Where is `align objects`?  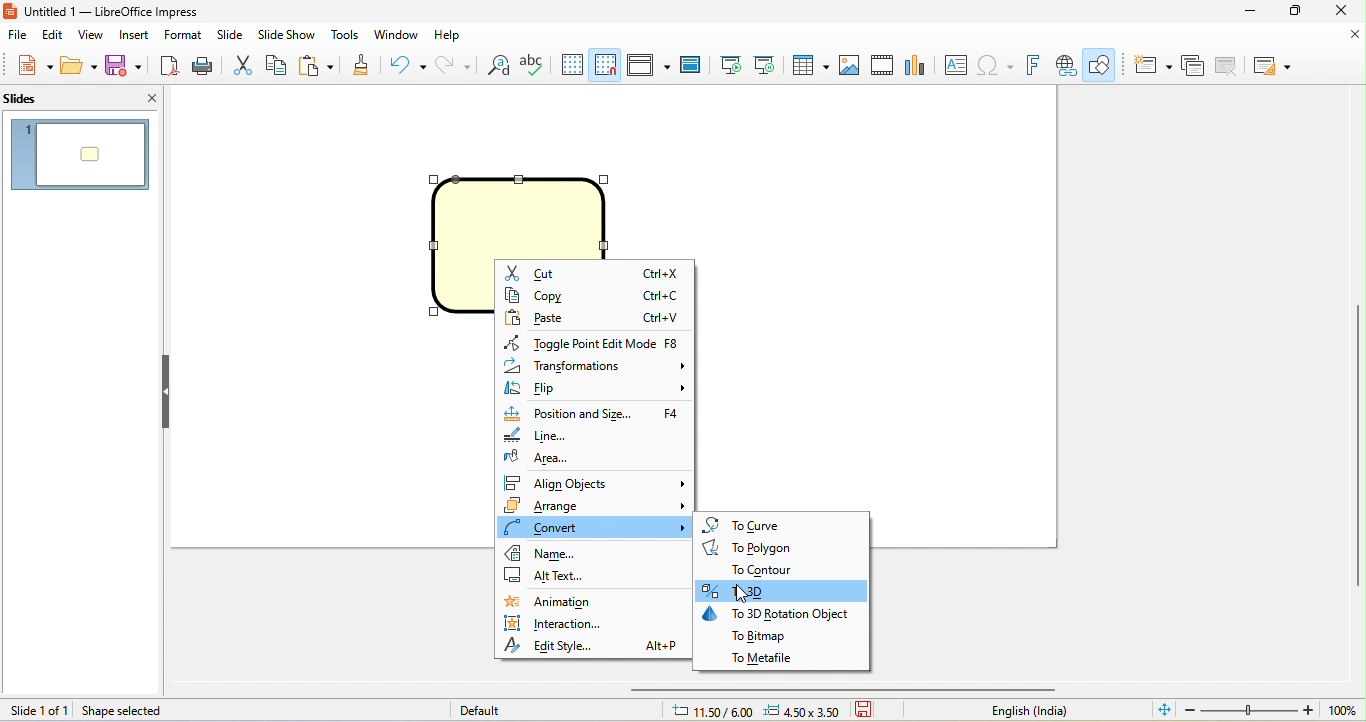 align objects is located at coordinates (594, 485).